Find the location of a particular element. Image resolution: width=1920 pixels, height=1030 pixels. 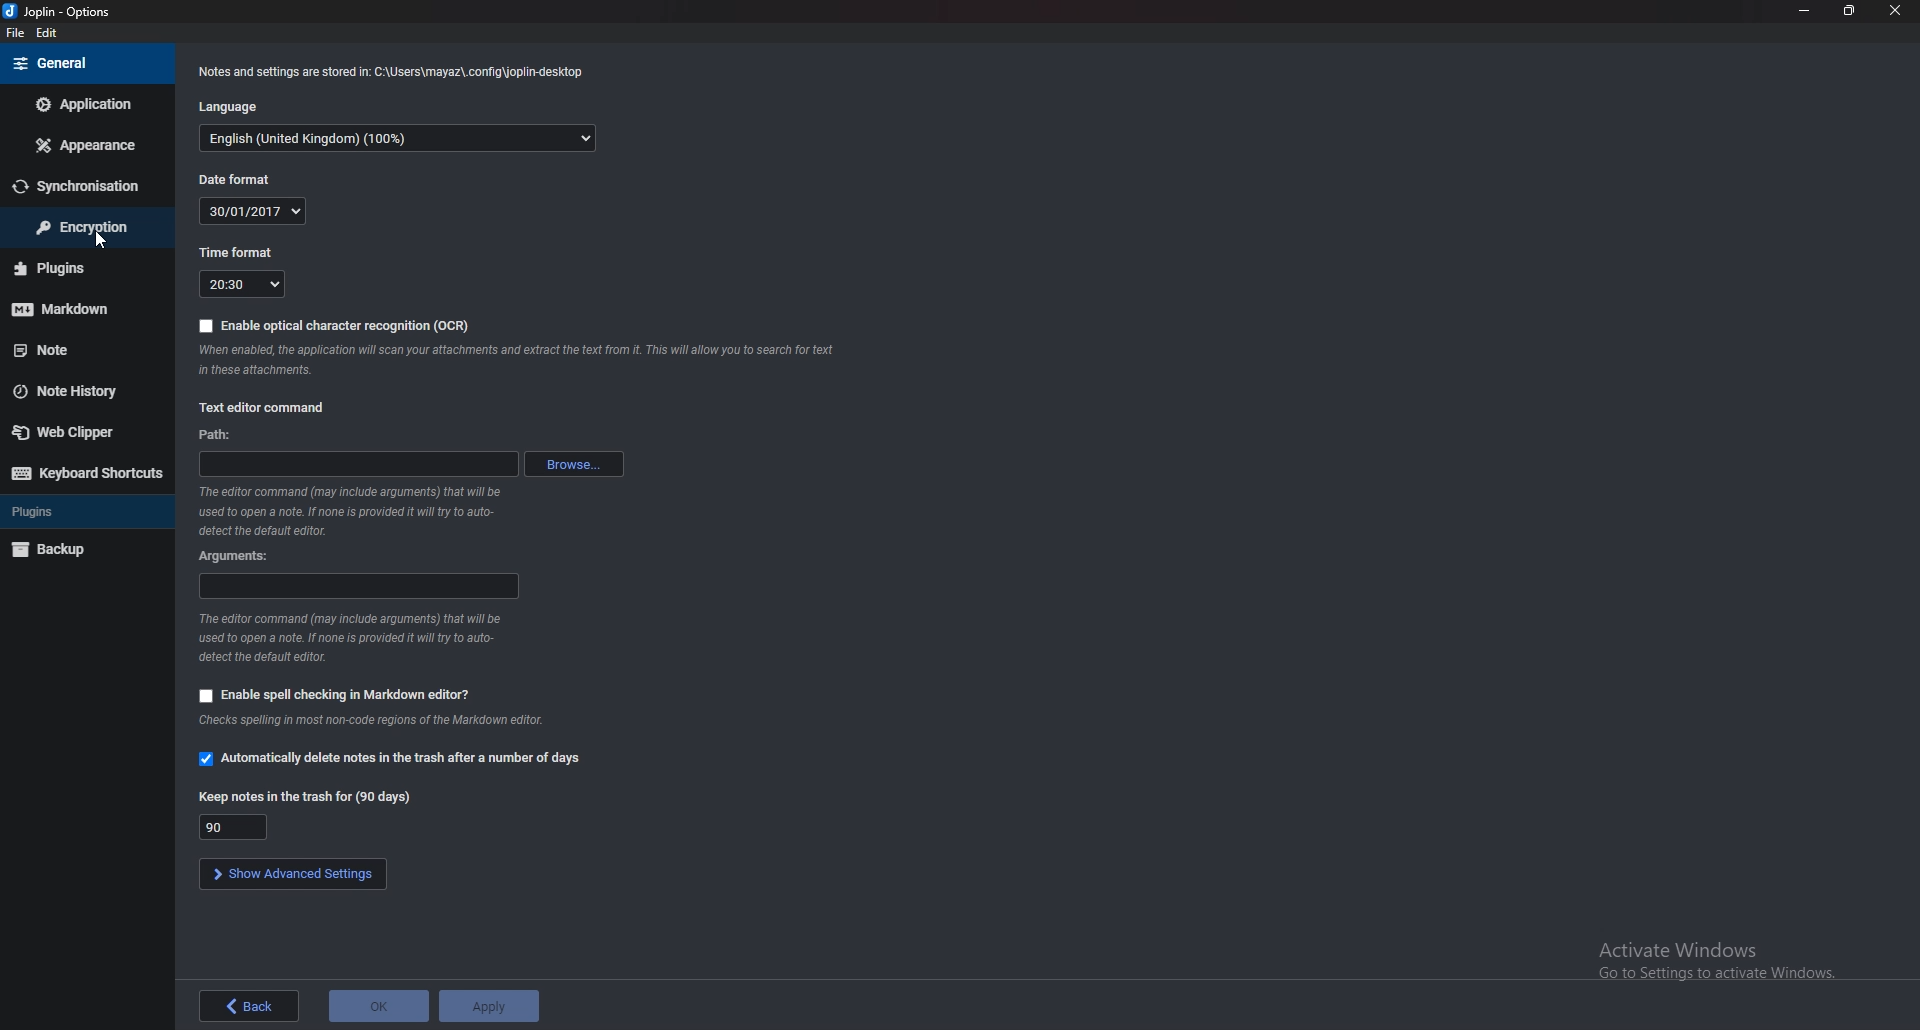

web clipper is located at coordinates (80, 430).